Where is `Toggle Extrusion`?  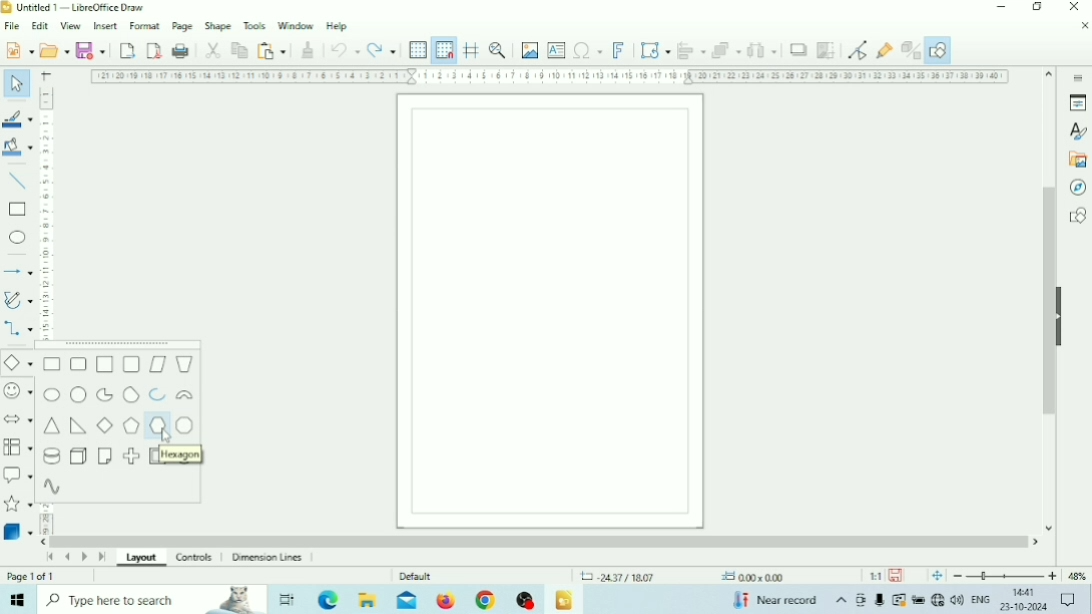 Toggle Extrusion is located at coordinates (909, 50).